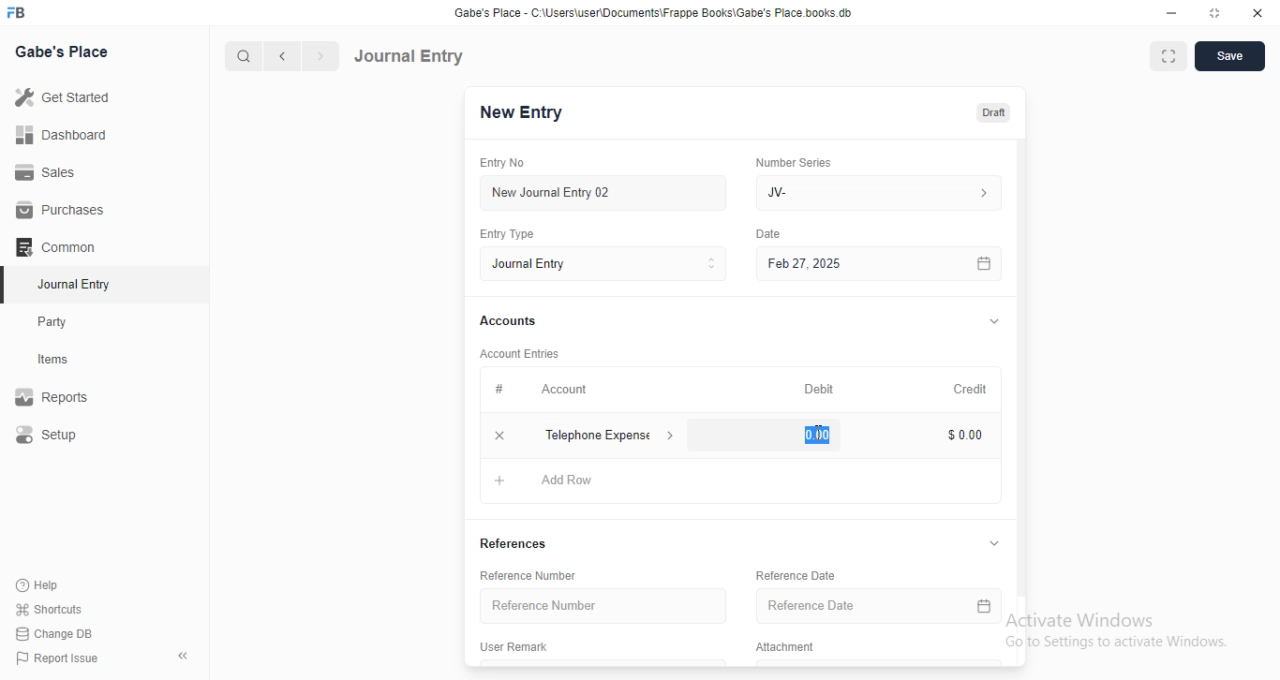 The image size is (1280, 680). Describe the element at coordinates (49, 434) in the screenshot. I see `Setup` at that location.